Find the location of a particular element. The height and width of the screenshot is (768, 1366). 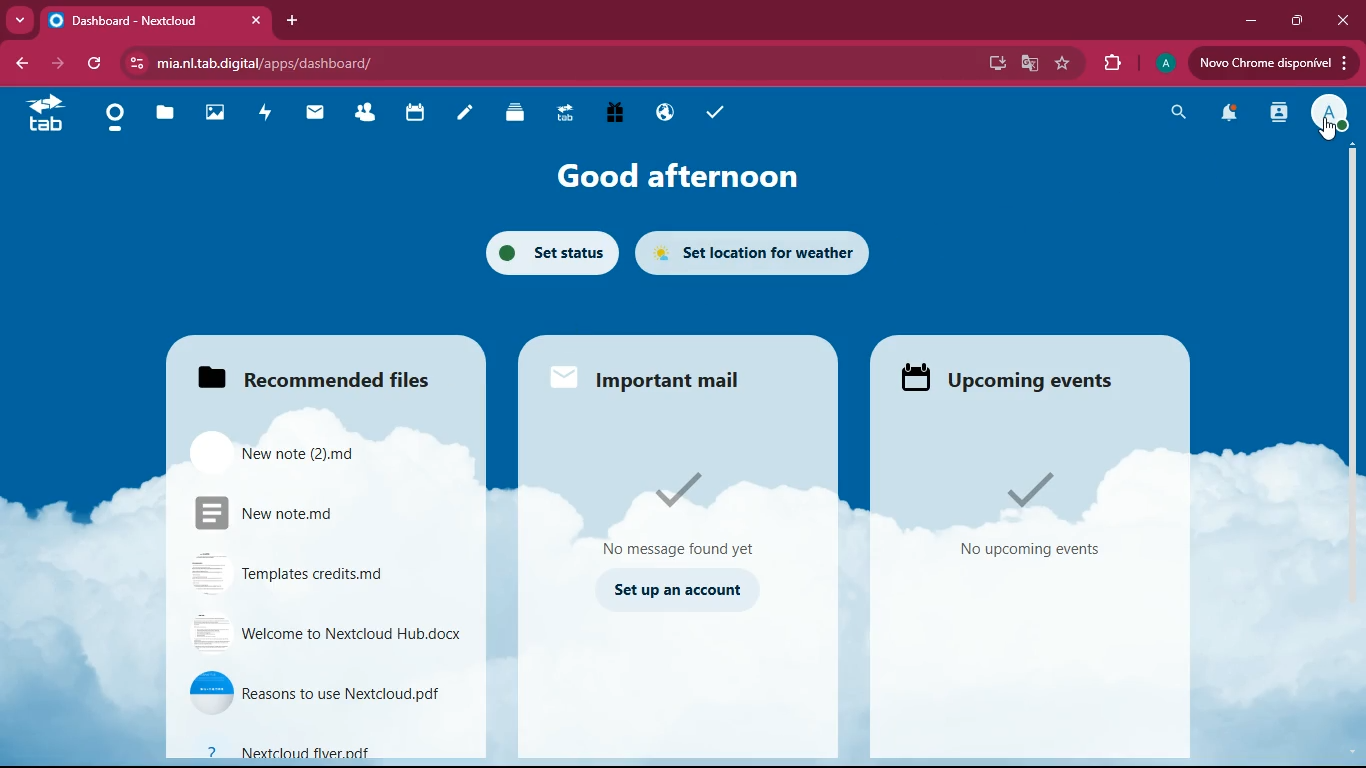

events is located at coordinates (1037, 515).